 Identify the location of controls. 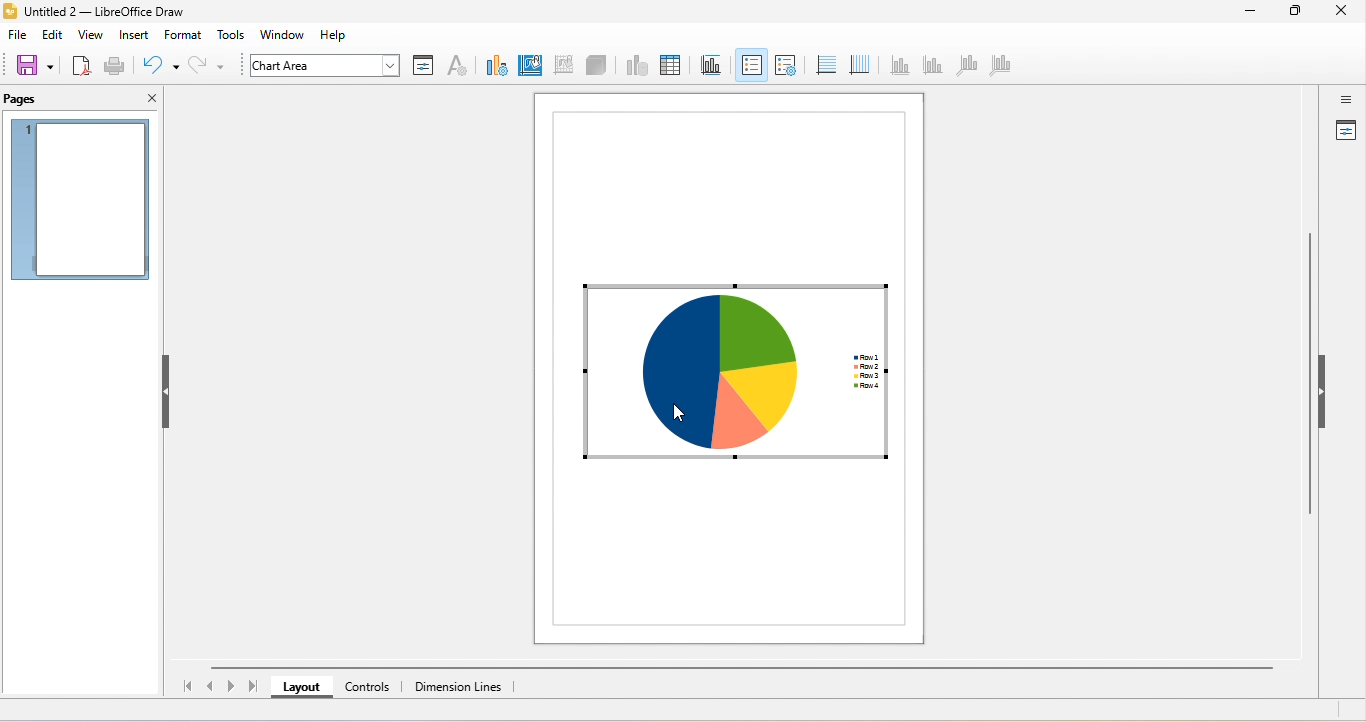
(371, 686).